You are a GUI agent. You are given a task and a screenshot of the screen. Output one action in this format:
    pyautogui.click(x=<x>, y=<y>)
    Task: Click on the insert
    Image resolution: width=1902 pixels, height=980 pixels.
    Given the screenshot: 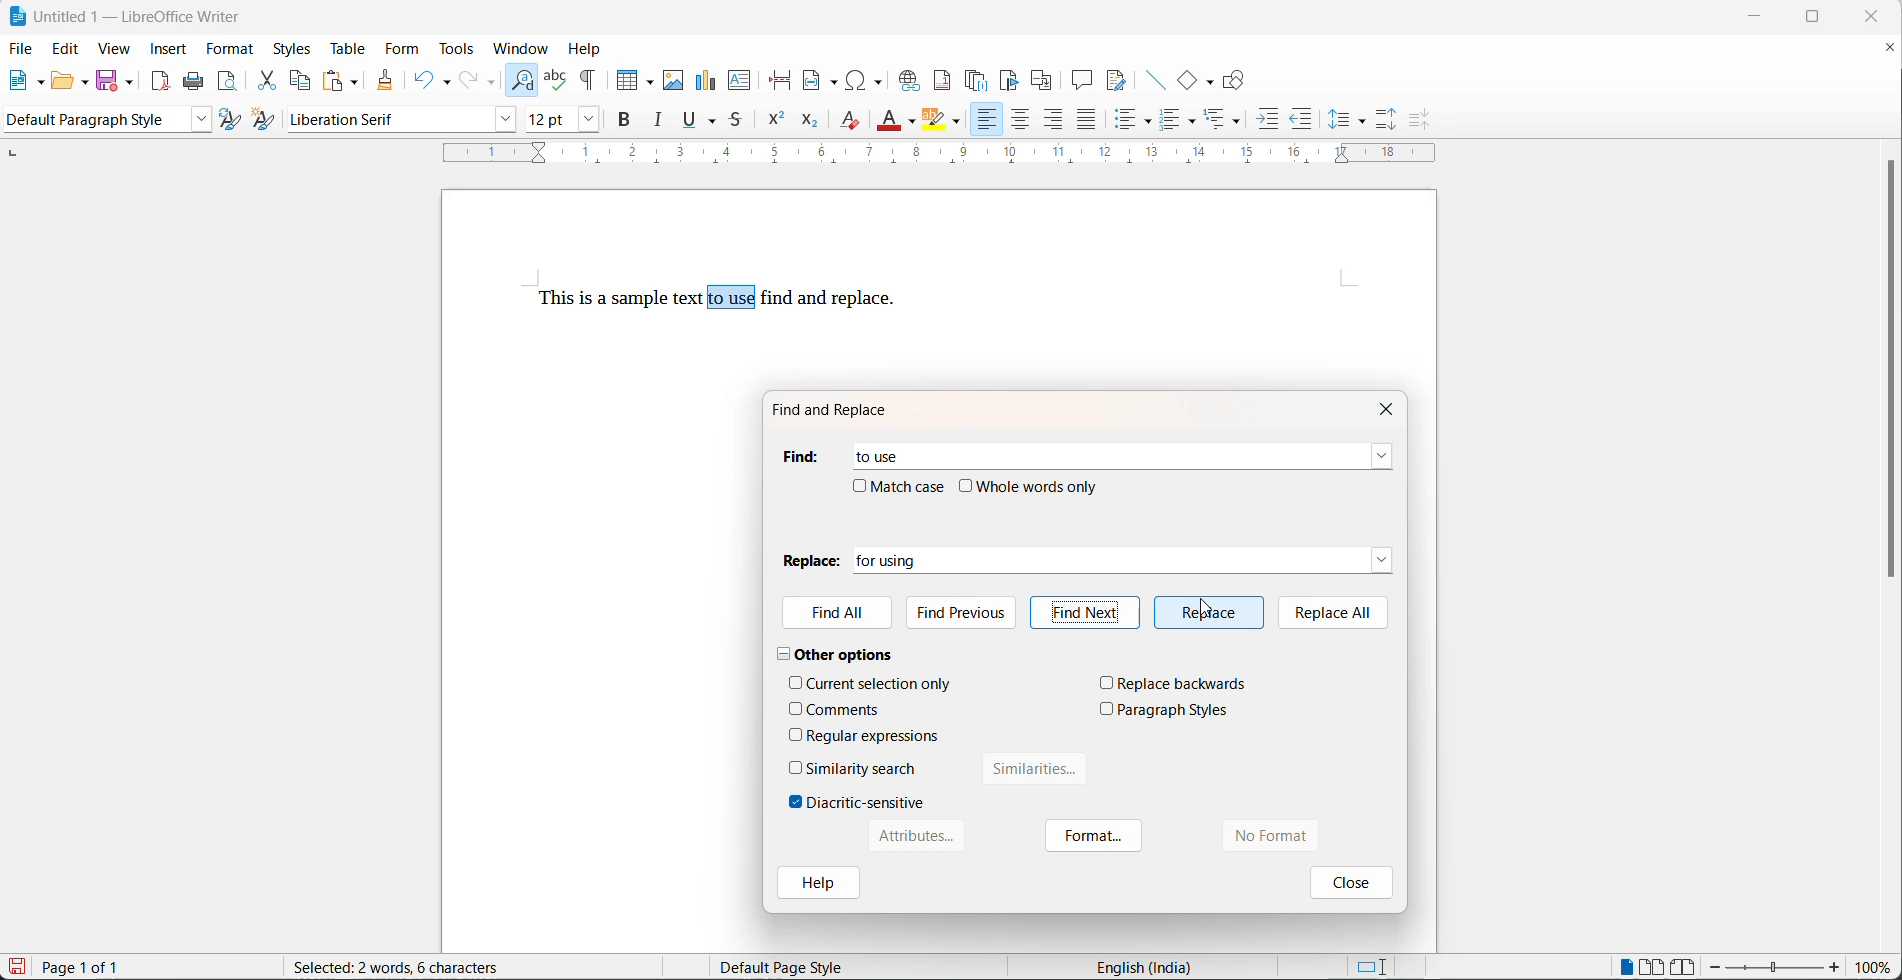 What is the action you would take?
    pyautogui.click(x=169, y=48)
    